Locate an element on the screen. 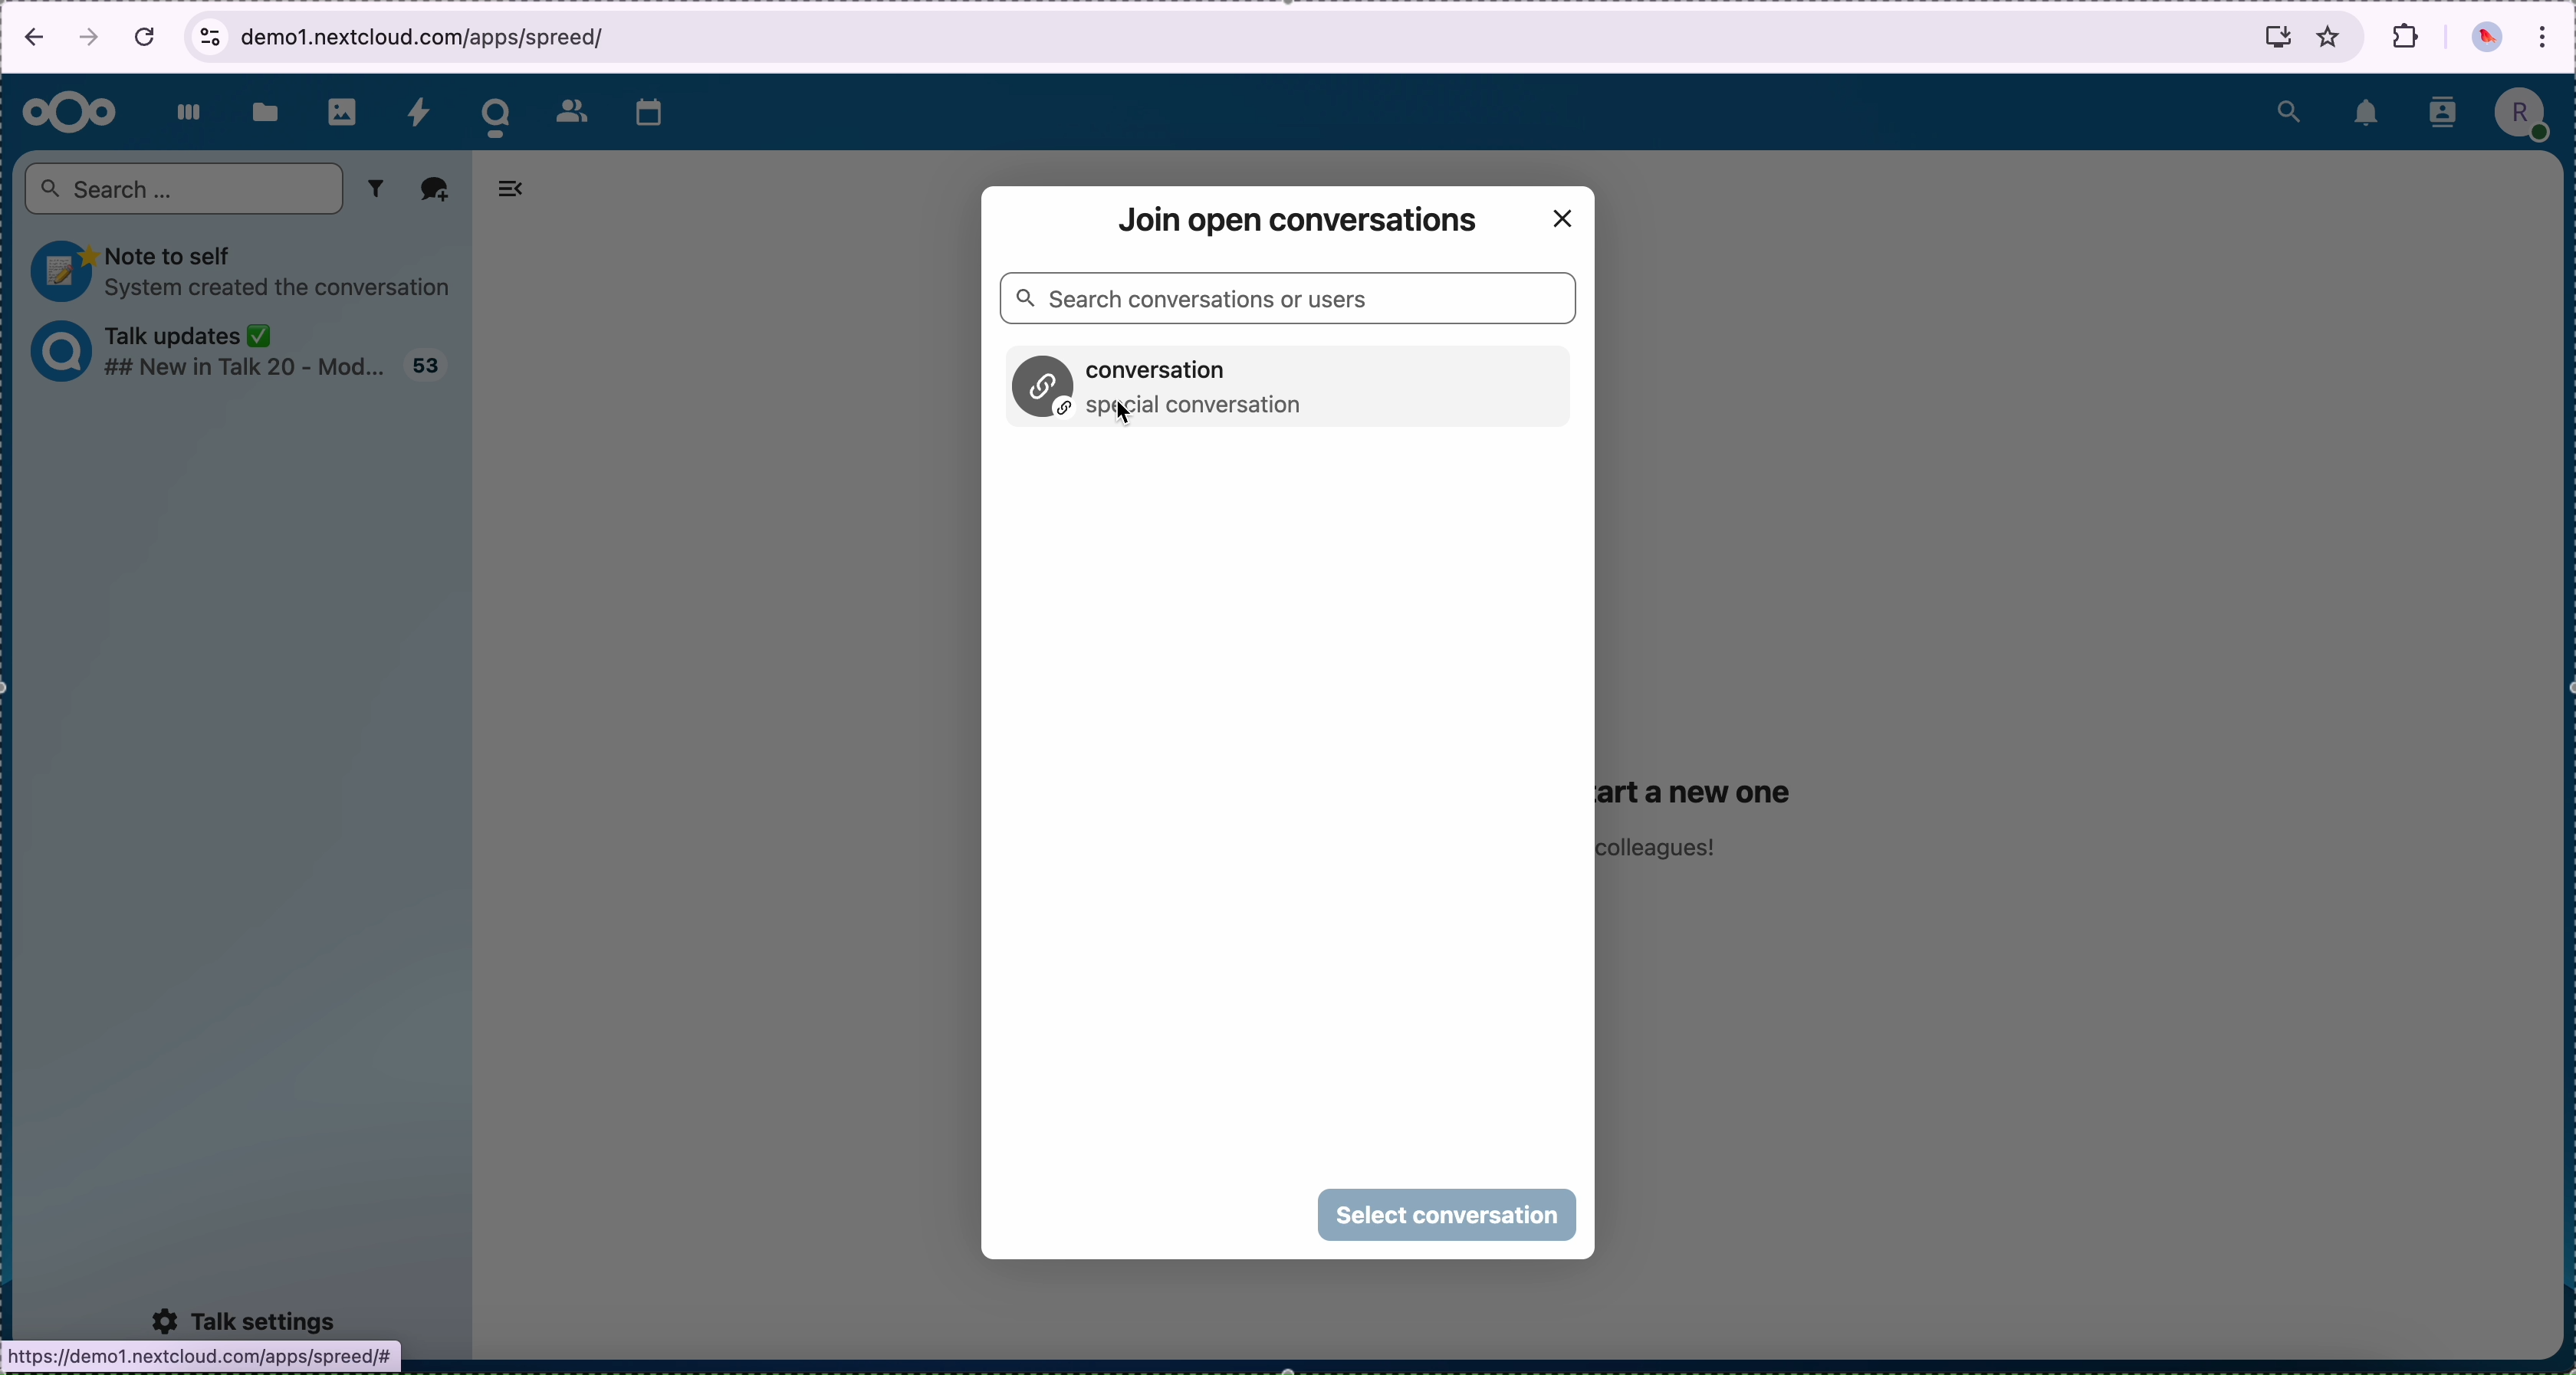 The height and width of the screenshot is (1375, 2576). activity is located at coordinates (420, 108).